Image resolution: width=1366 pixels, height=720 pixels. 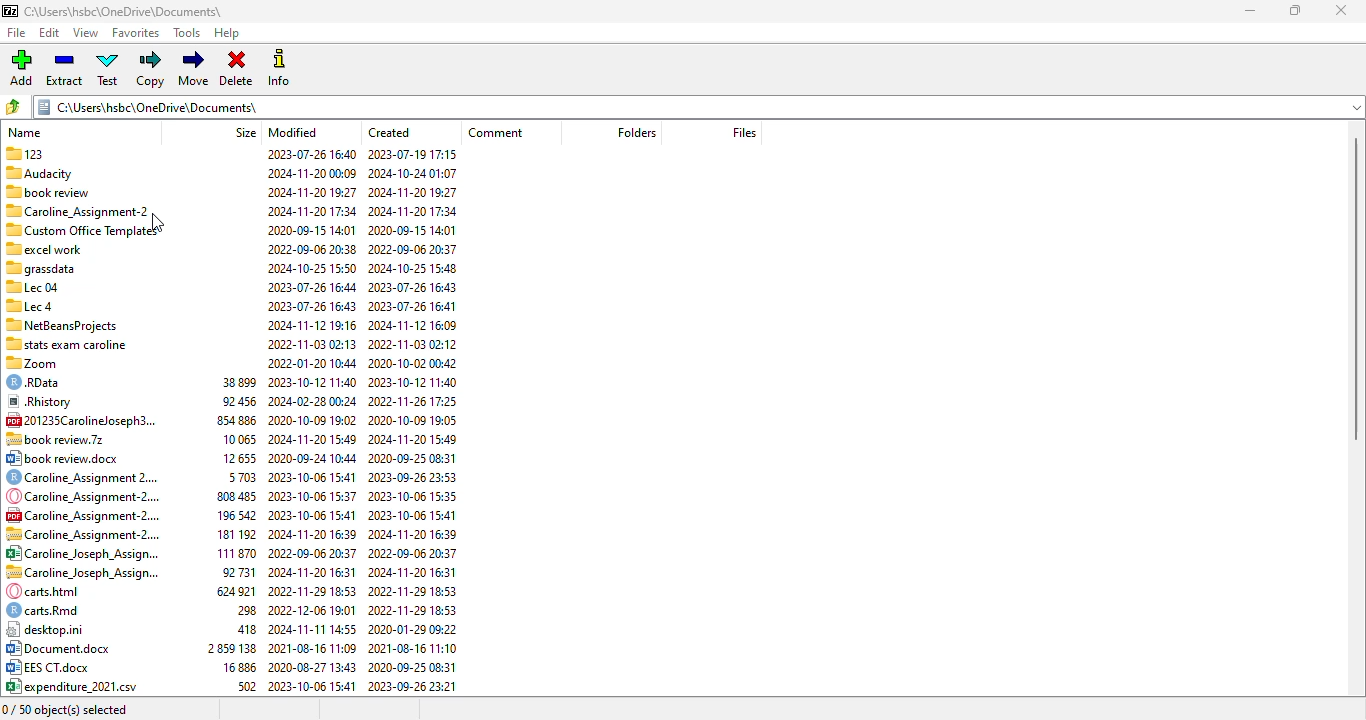 What do you see at coordinates (63, 437) in the screenshot?
I see ` book review.7z` at bounding box center [63, 437].